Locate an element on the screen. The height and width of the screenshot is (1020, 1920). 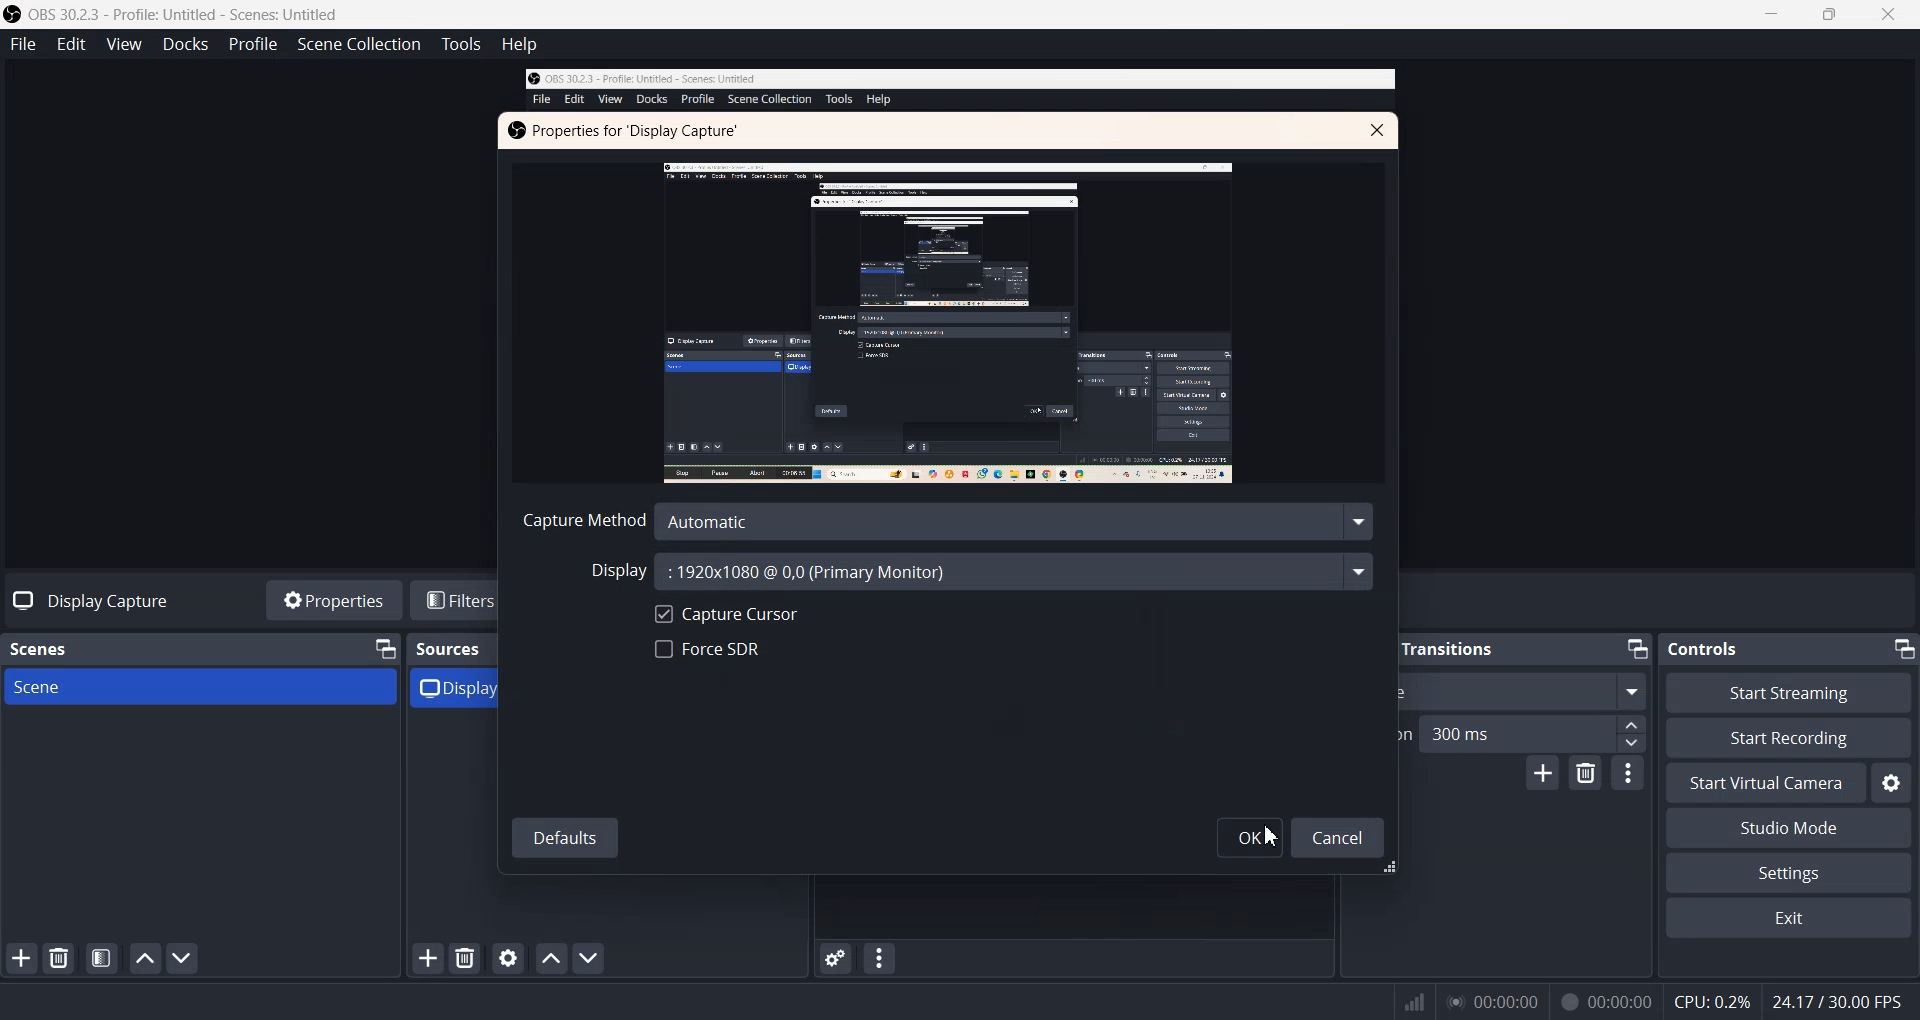
Advance Audio Properties is located at coordinates (834, 958).